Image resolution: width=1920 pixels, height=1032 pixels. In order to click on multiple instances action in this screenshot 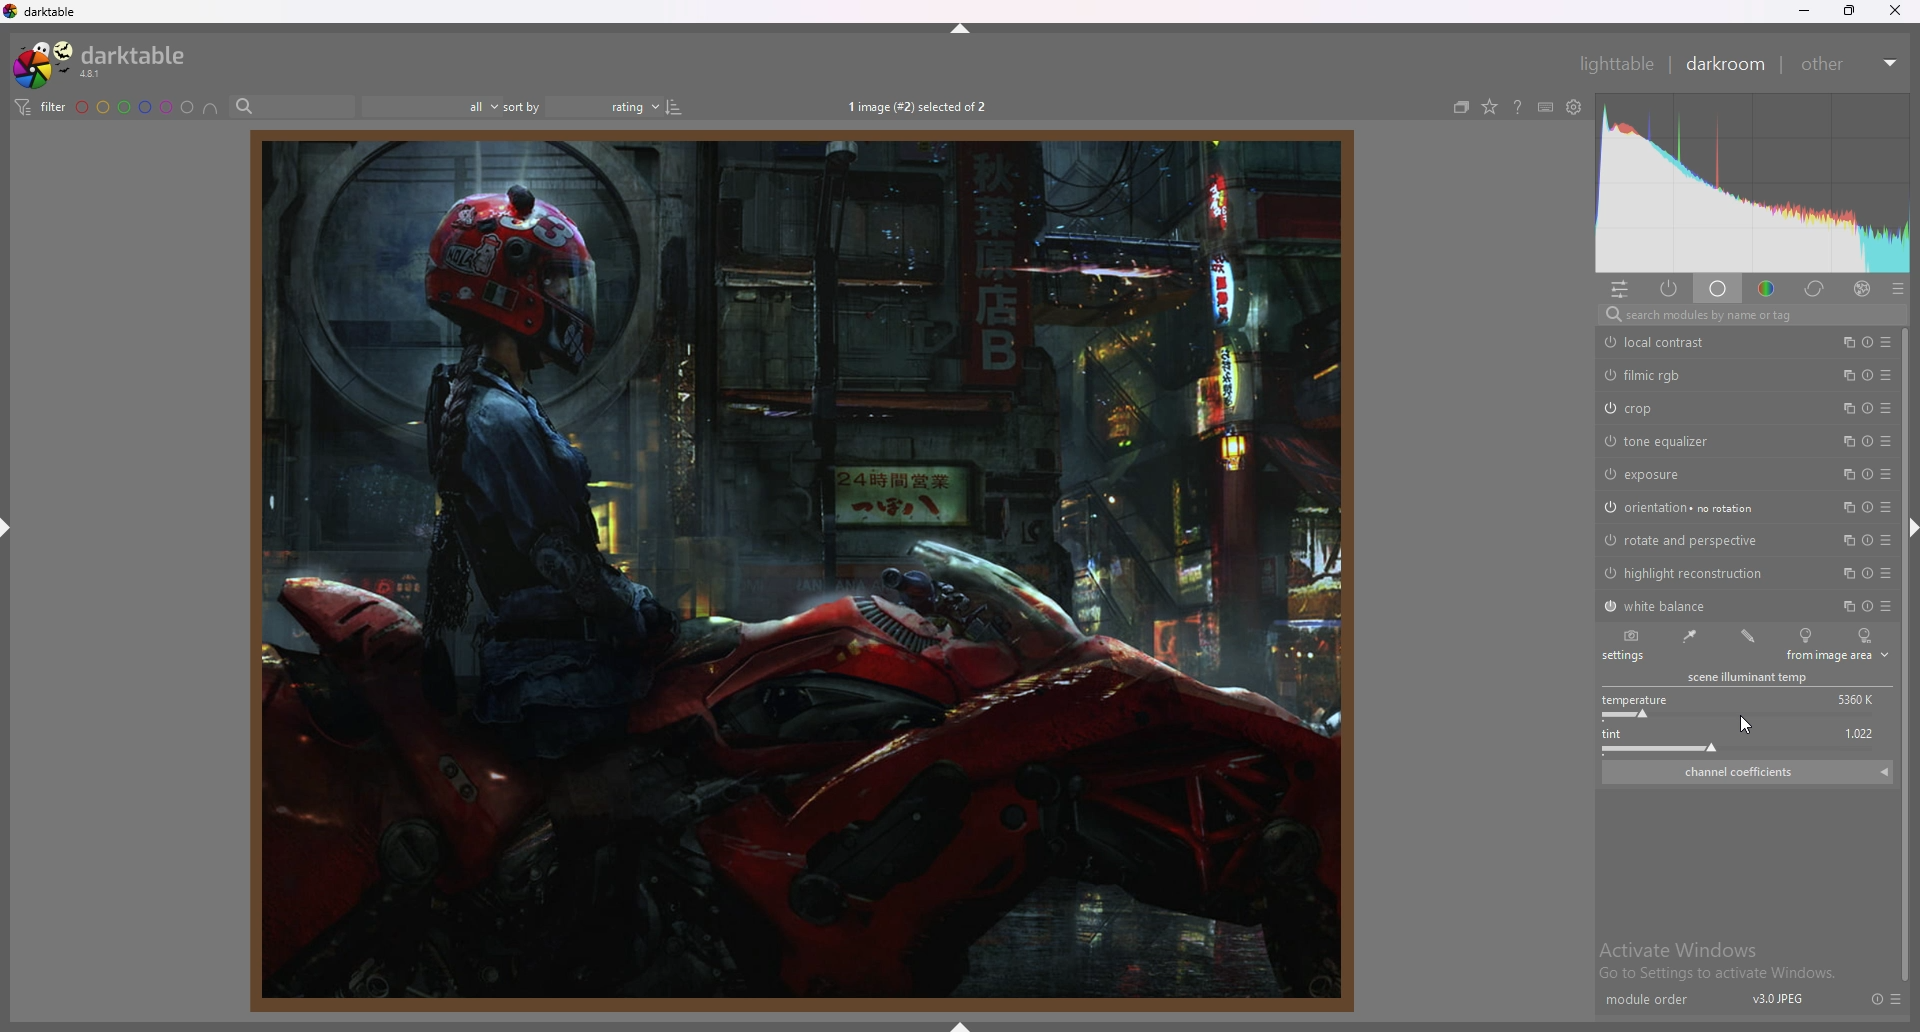, I will do `click(1846, 541)`.